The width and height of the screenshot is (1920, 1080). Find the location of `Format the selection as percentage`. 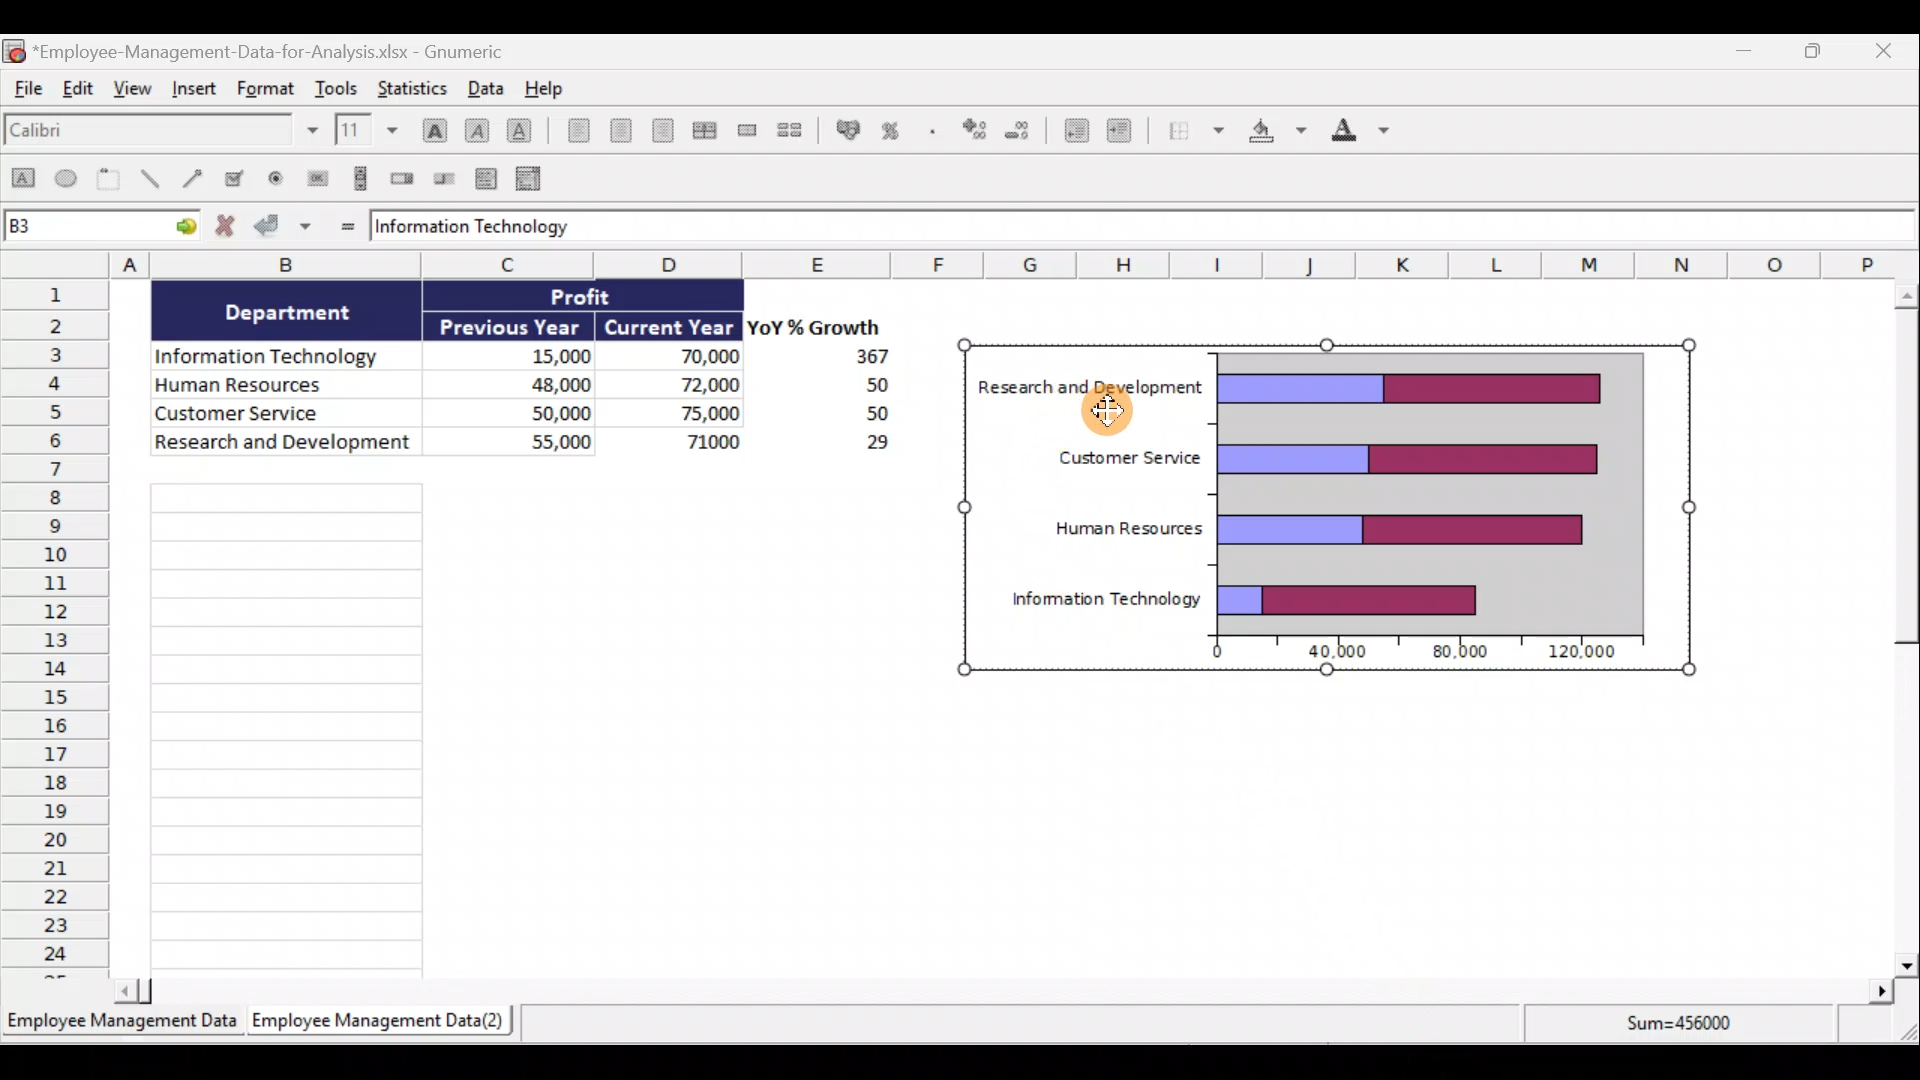

Format the selection as percentage is located at coordinates (893, 133).